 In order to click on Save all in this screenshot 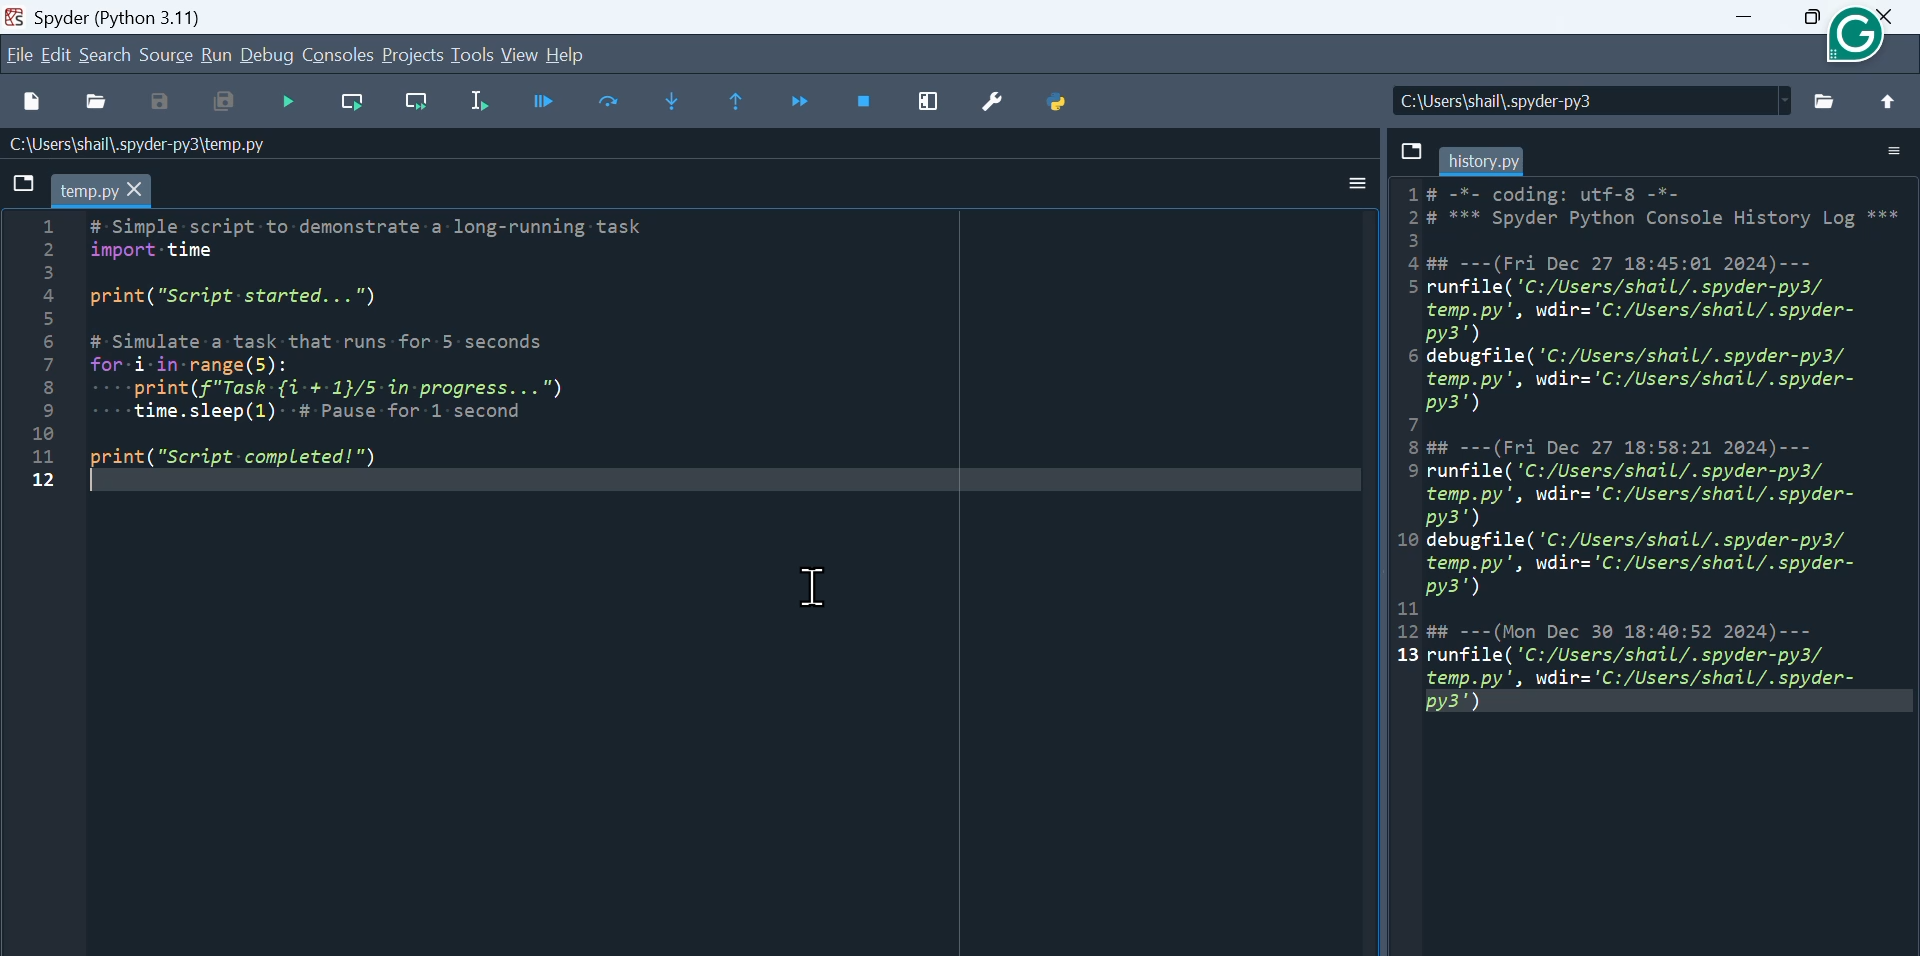, I will do `click(221, 104)`.